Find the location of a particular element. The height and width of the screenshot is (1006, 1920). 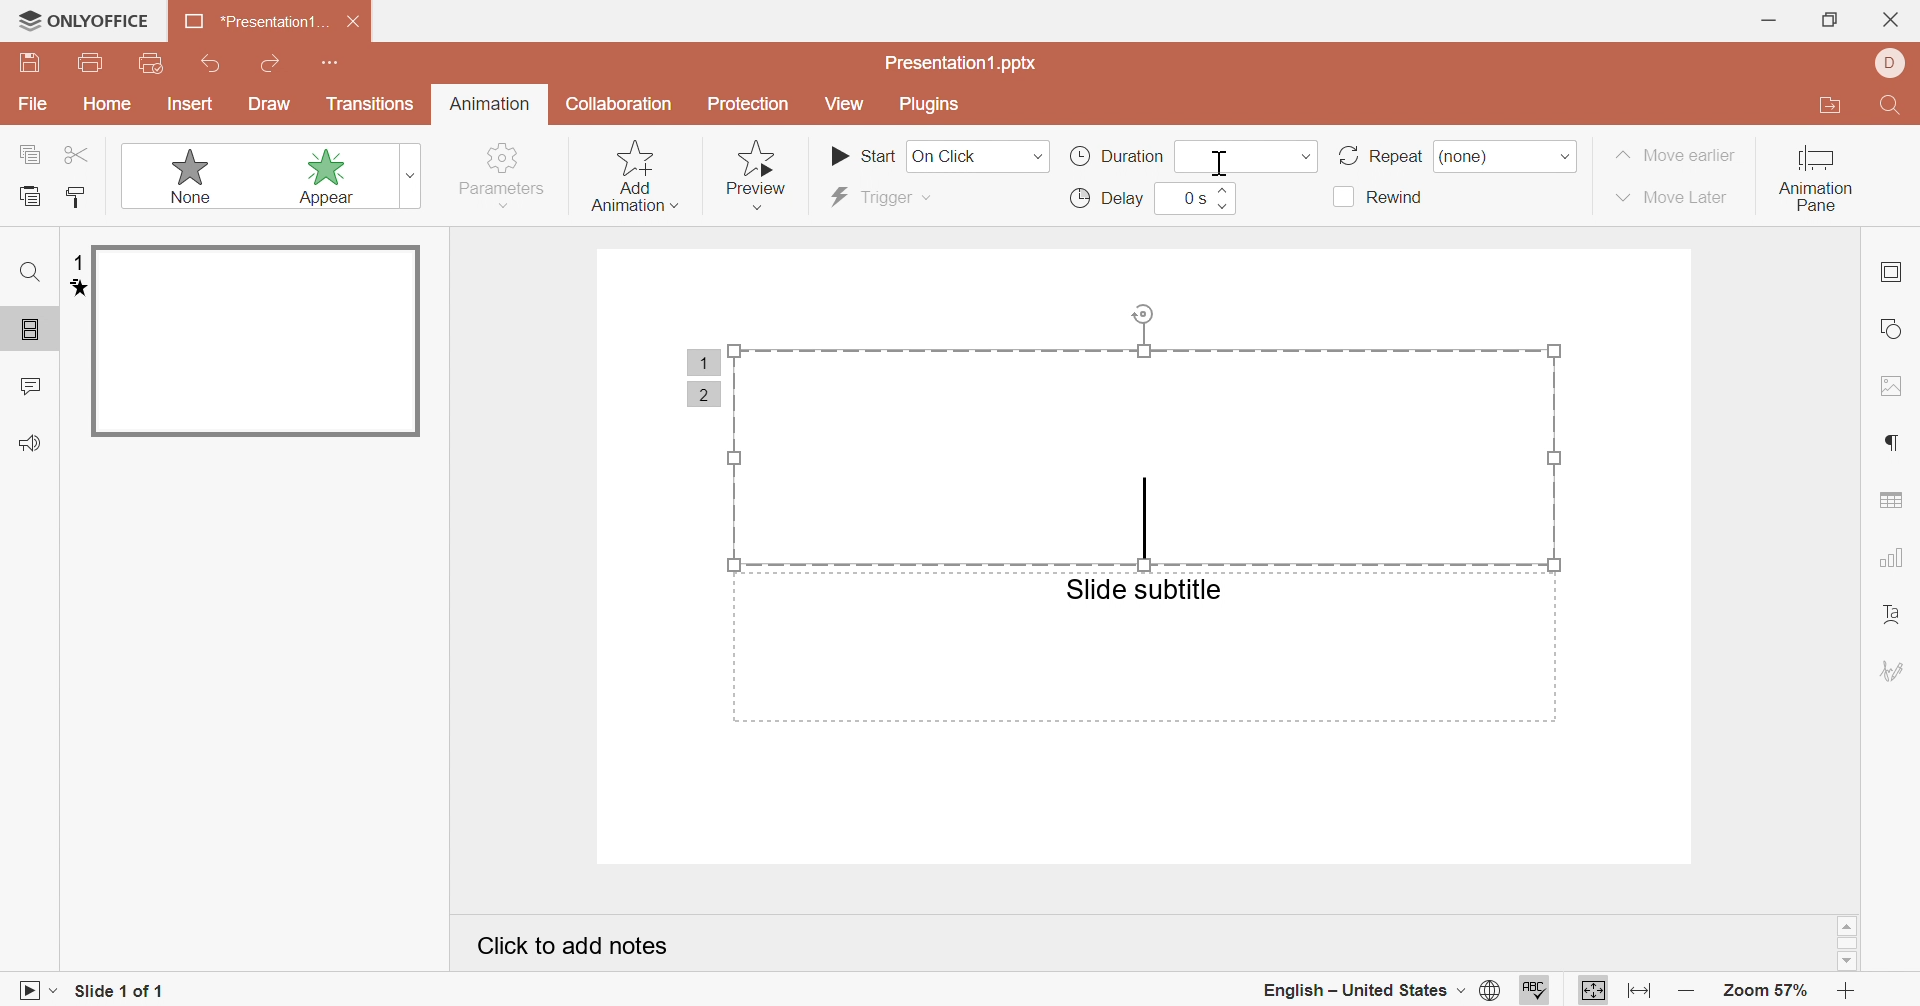

*presentation1... is located at coordinates (253, 21).